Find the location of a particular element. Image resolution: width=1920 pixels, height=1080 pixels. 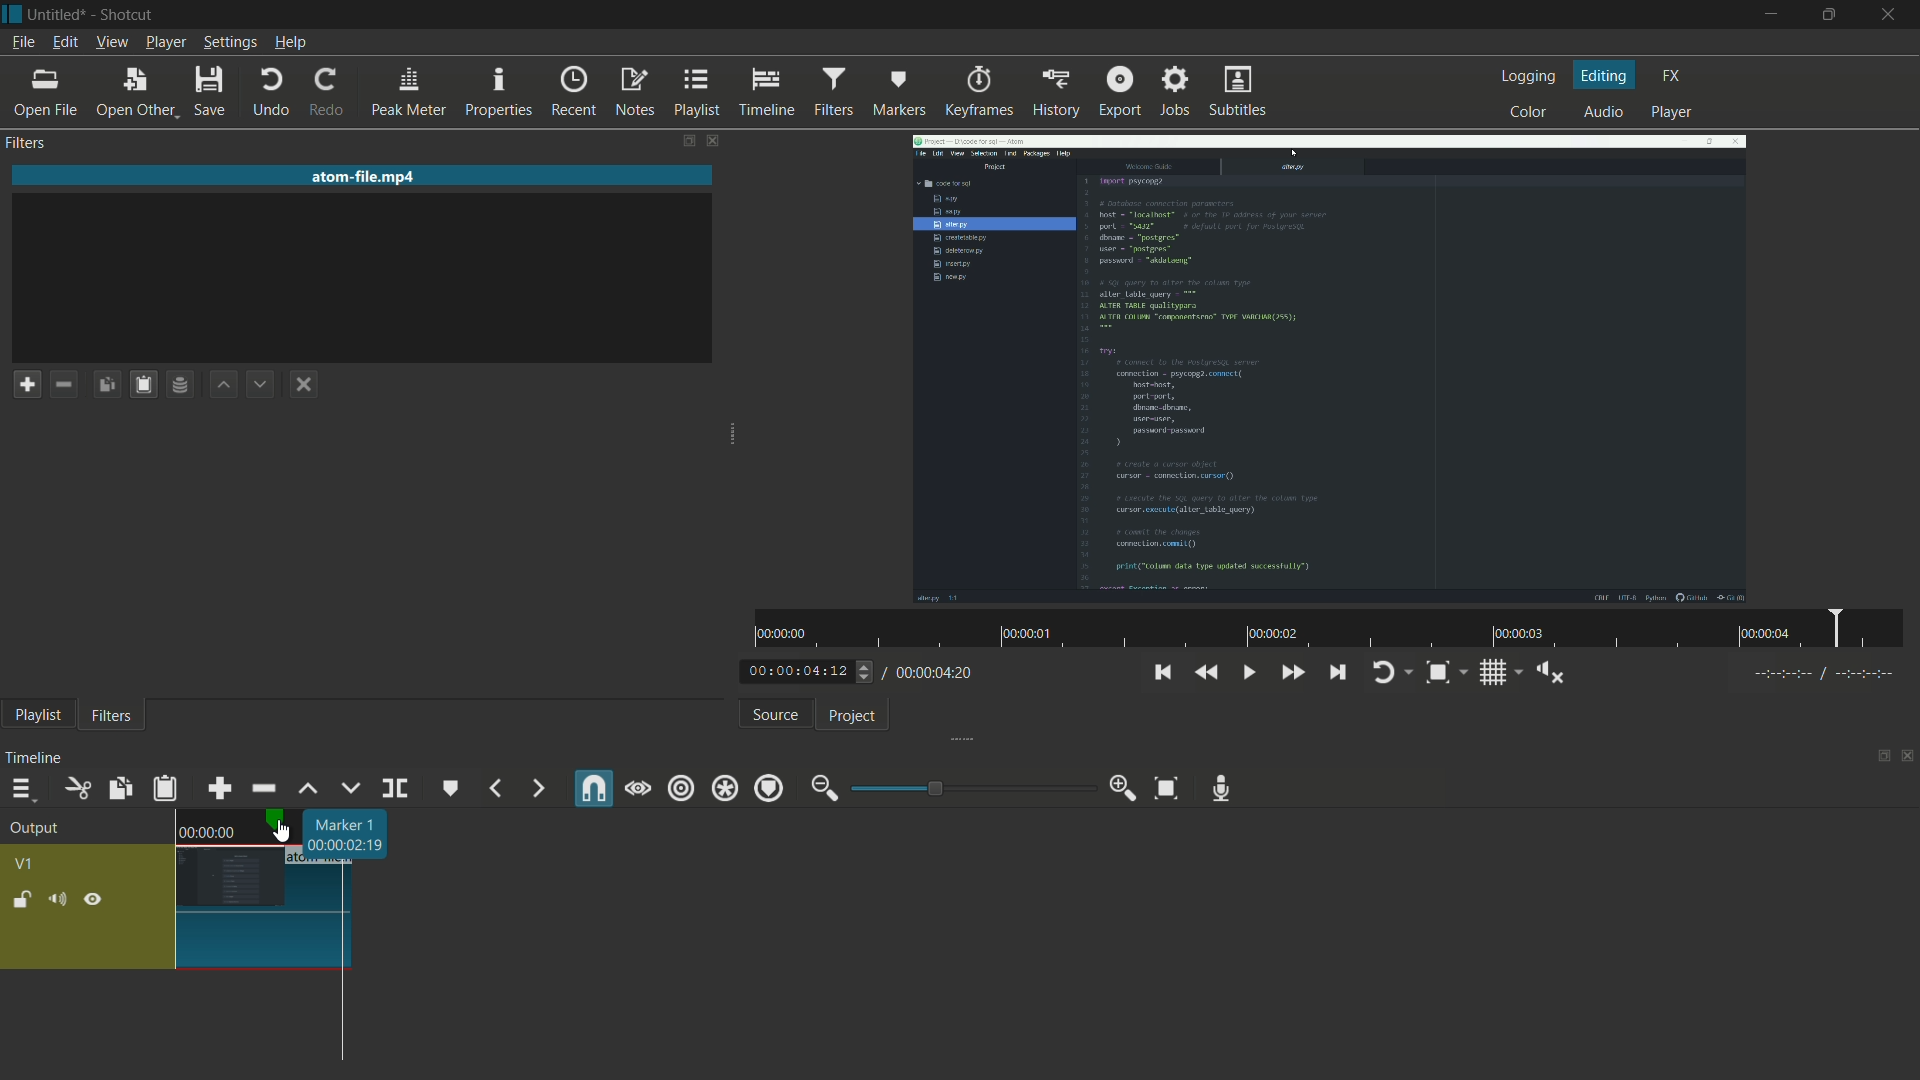

recent is located at coordinates (572, 91).